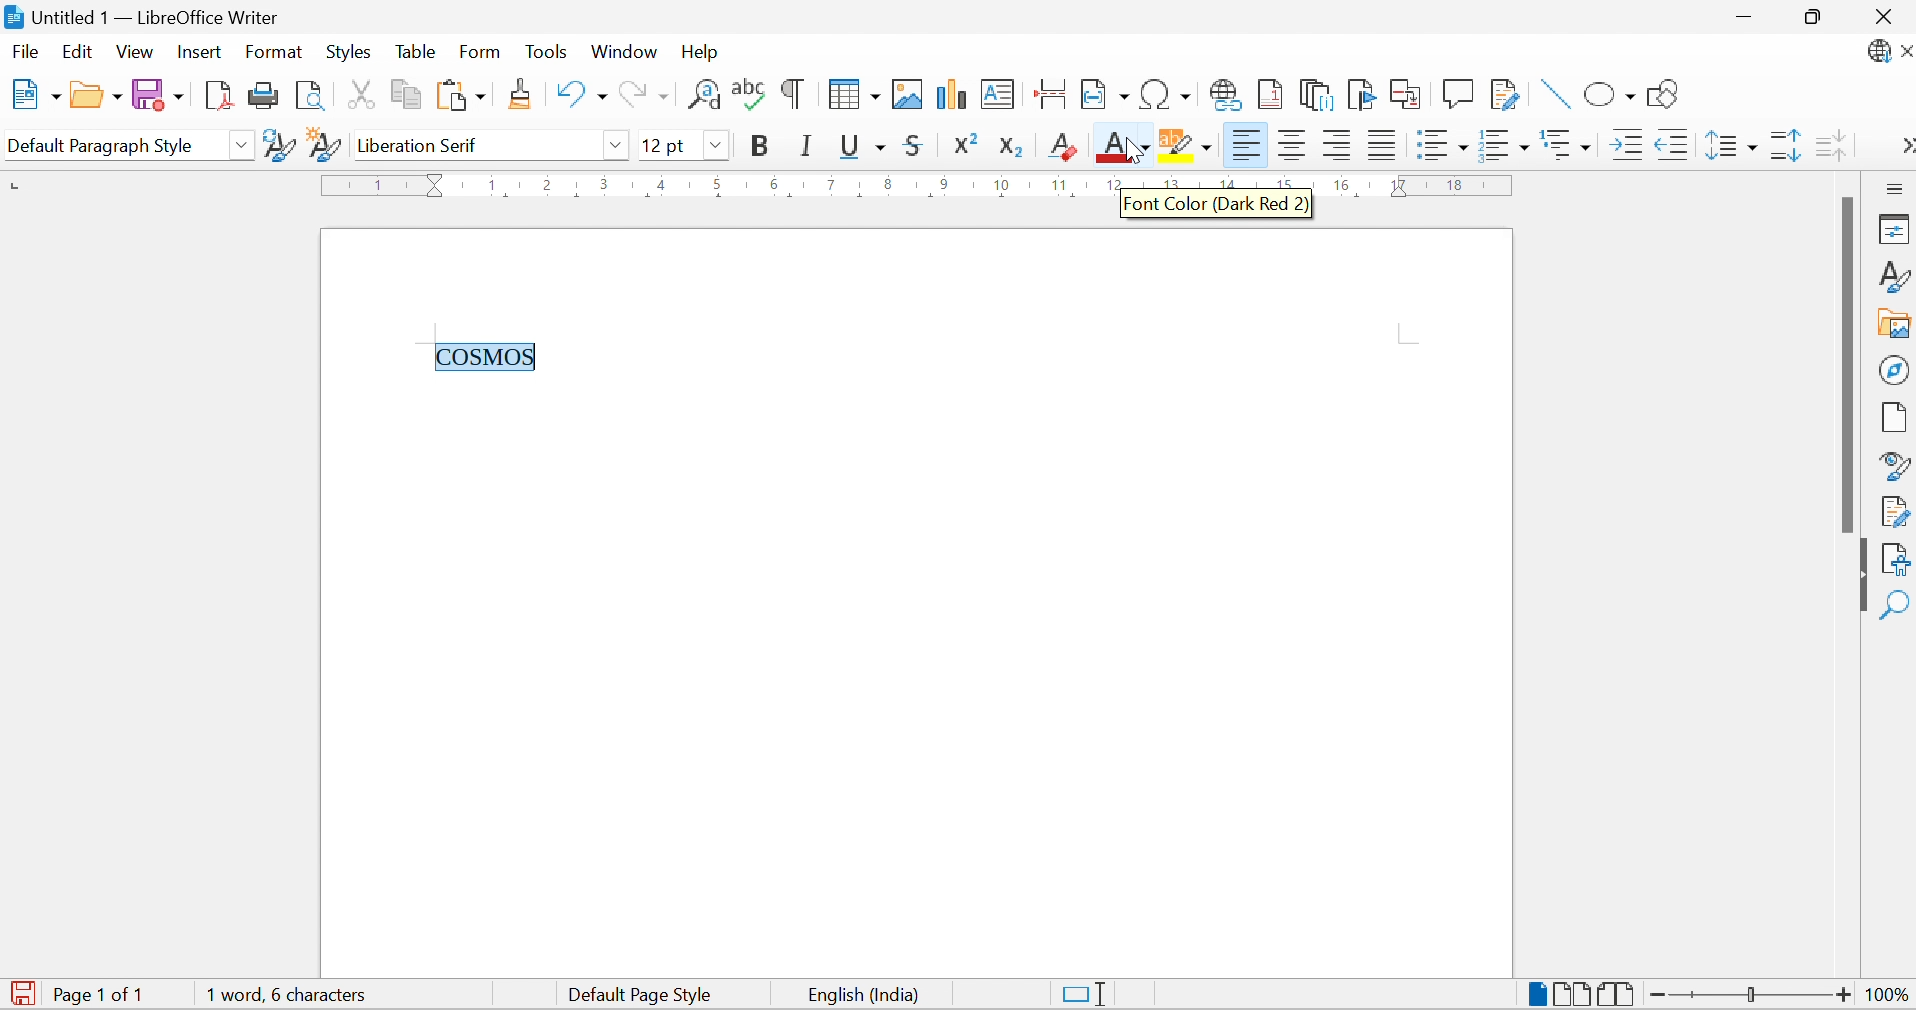  What do you see at coordinates (1656, 994) in the screenshot?
I see `Zoom Out` at bounding box center [1656, 994].